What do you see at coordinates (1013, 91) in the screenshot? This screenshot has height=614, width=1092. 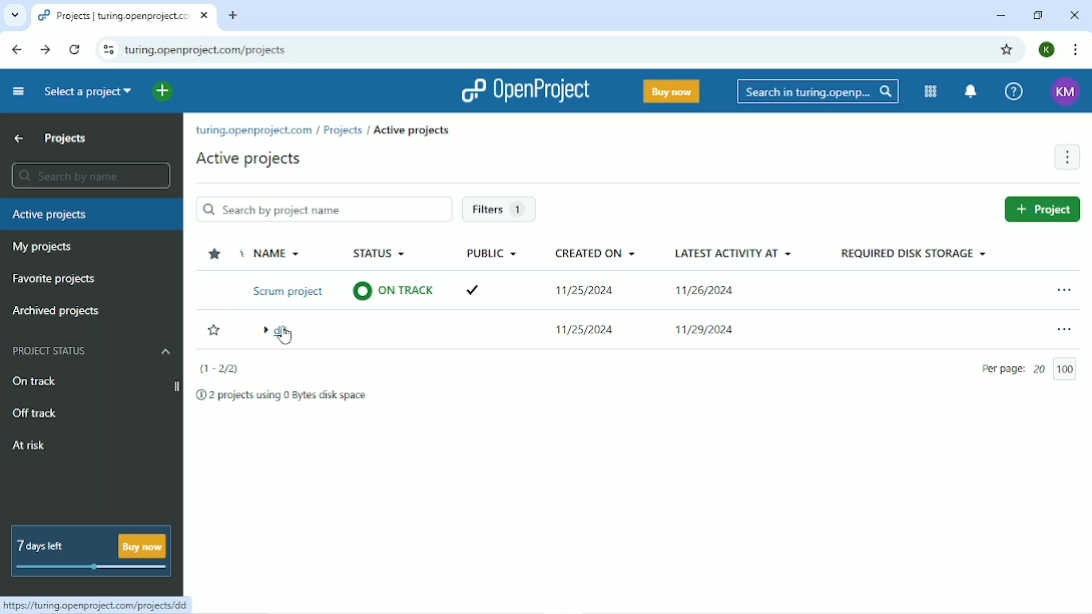 I see `Help` at bounding box center [1013, 91].